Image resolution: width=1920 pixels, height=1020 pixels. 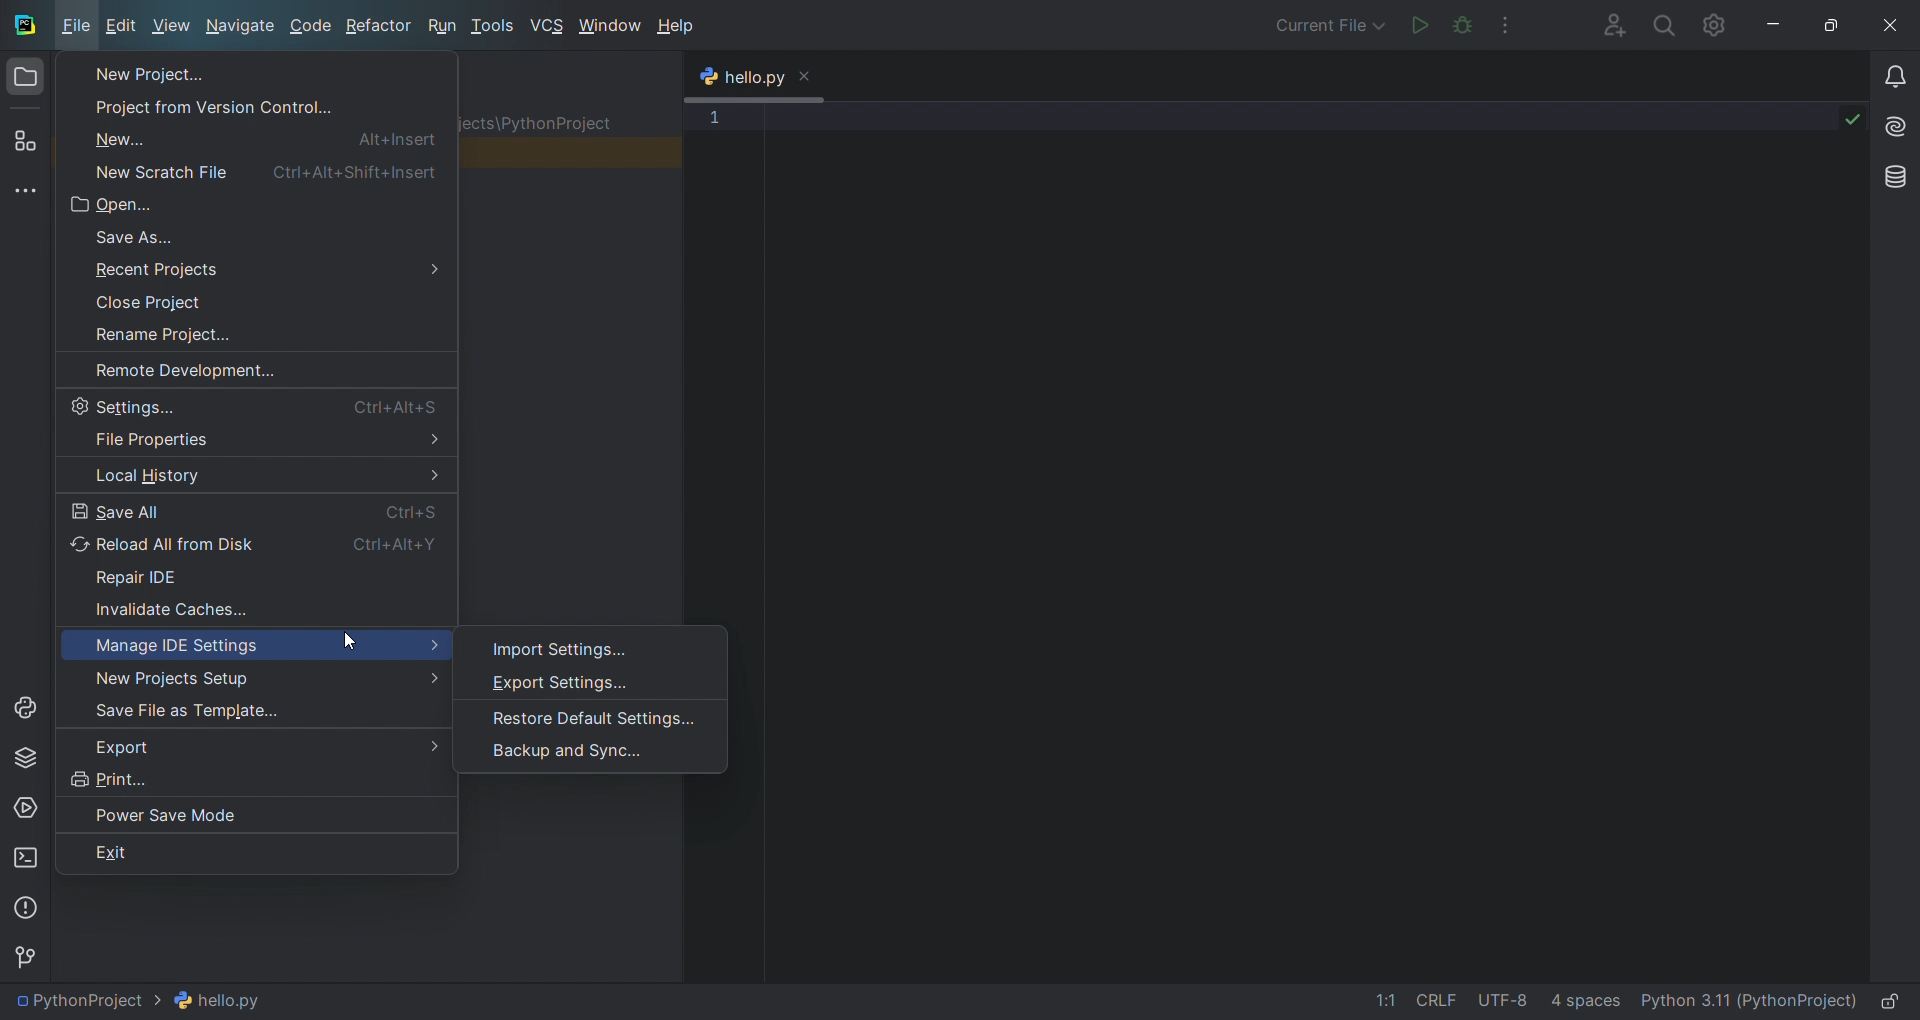 What do you see at coordinates (258, 267) in the screenshot?
I see `recent project` at bounding box center [258, 267].